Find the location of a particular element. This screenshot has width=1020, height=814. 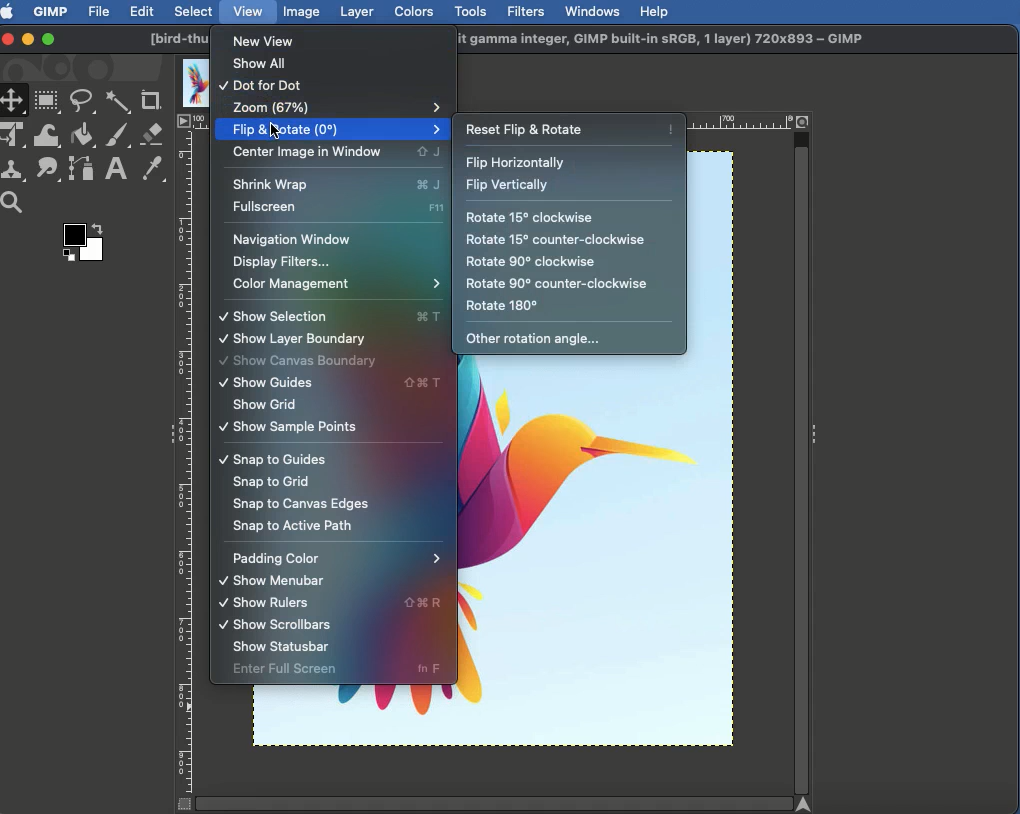

F11 is located at coordinates (436, 207).